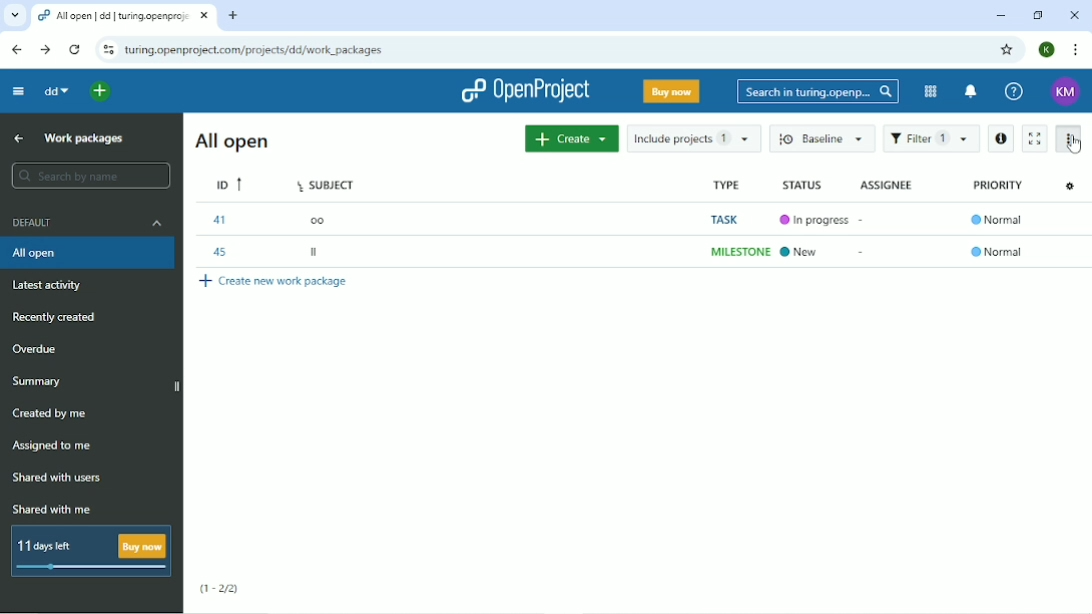 This screenshot has height=614, width=1092. What do you see at coordinates (321, 221) in the screenshot?
I see `oo` at bounding box center [321, 221].